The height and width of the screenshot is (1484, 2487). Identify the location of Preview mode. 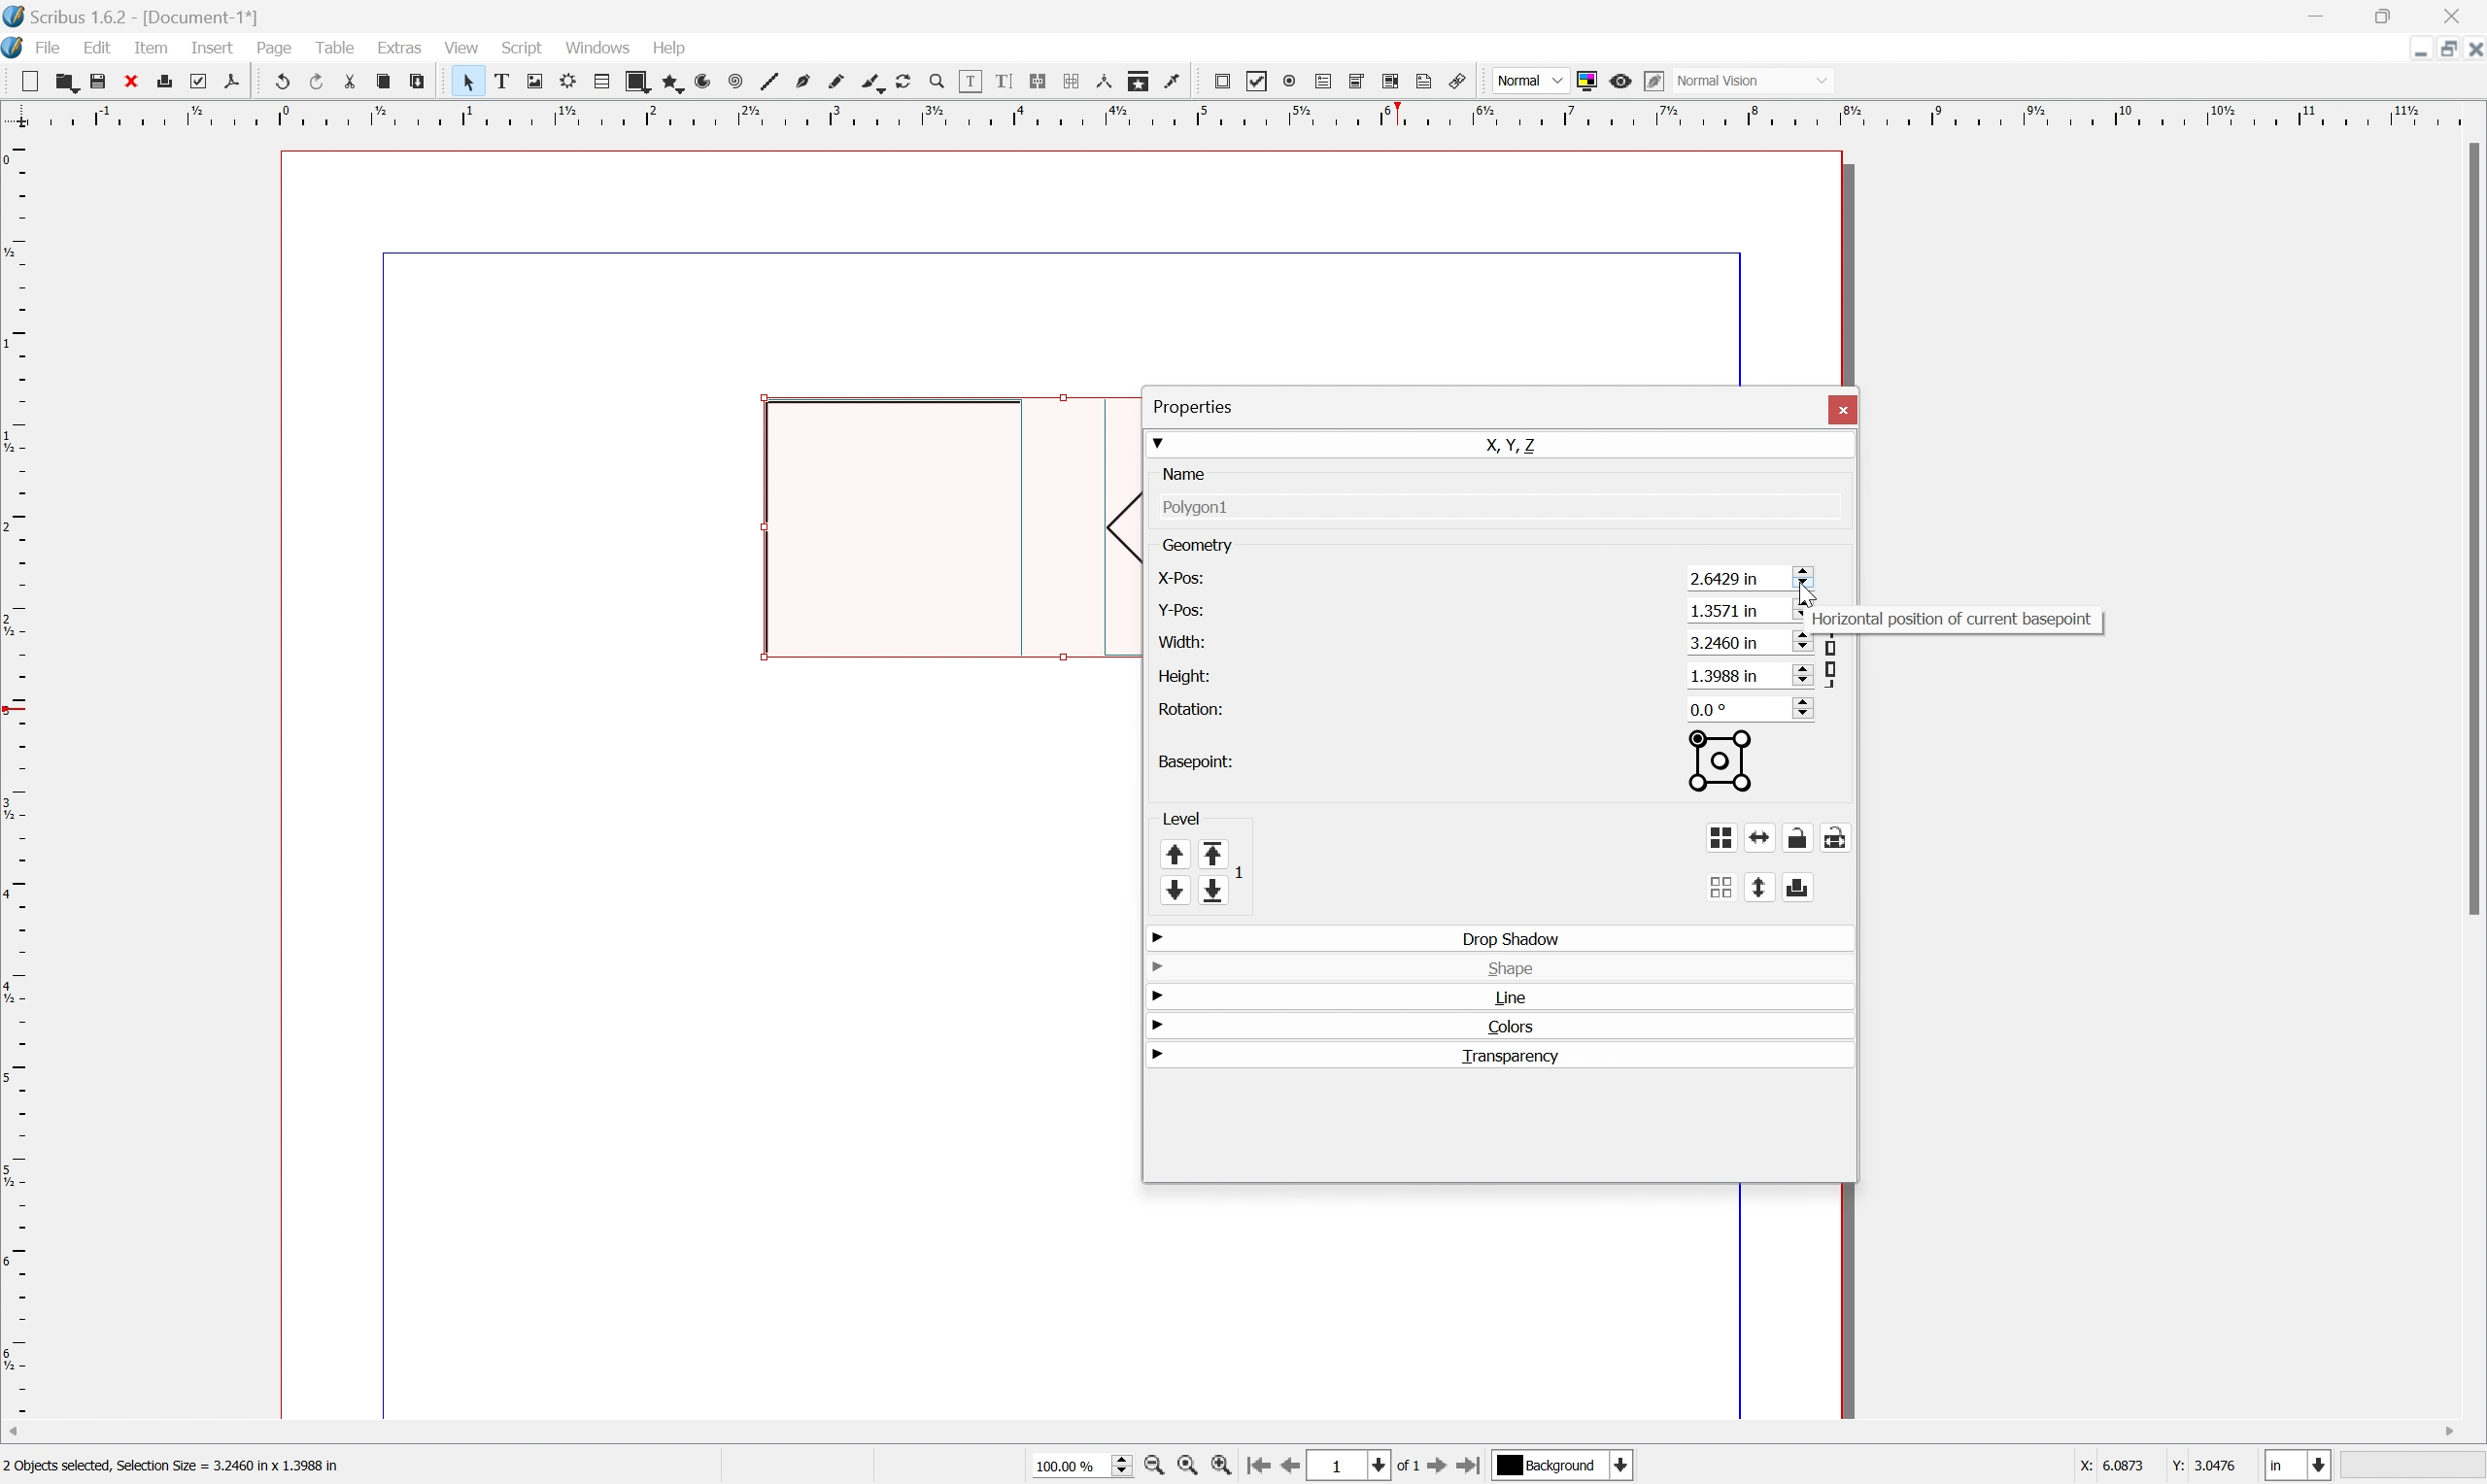
(1619, 81).